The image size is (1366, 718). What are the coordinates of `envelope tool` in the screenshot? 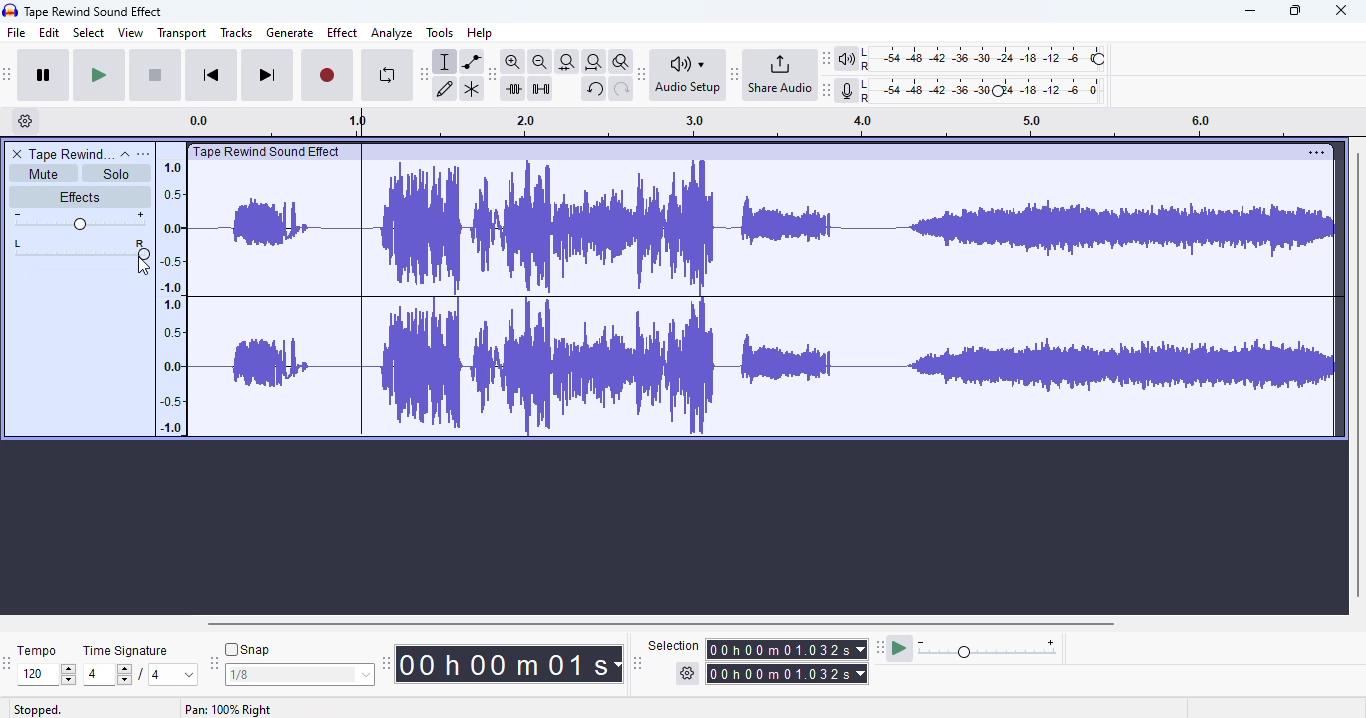 It's located at (472, 62).